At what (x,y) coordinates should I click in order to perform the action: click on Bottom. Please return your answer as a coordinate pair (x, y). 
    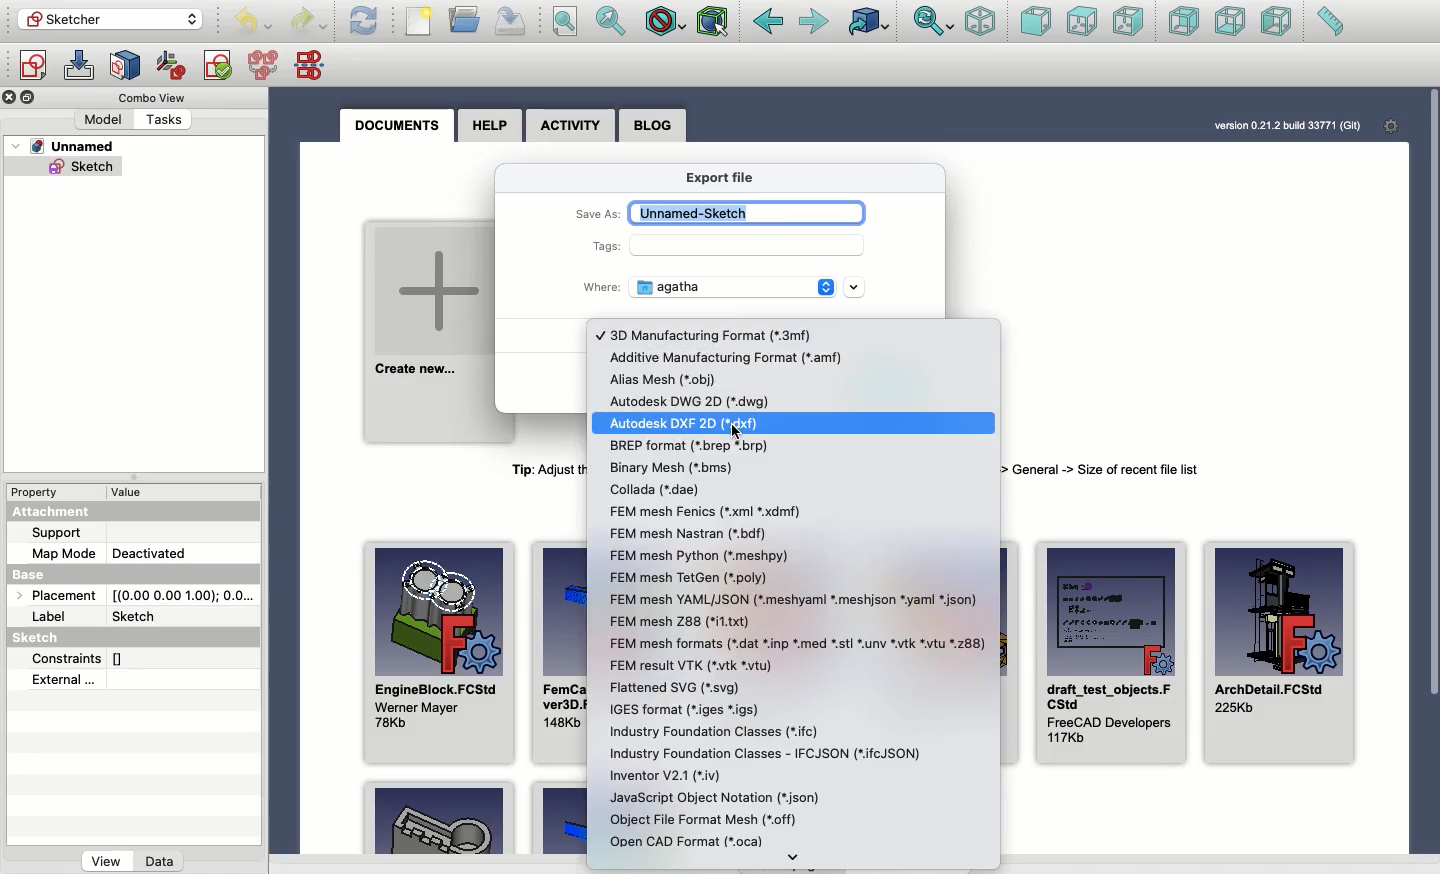
    Looking at the image, I should click on (1231, 22).